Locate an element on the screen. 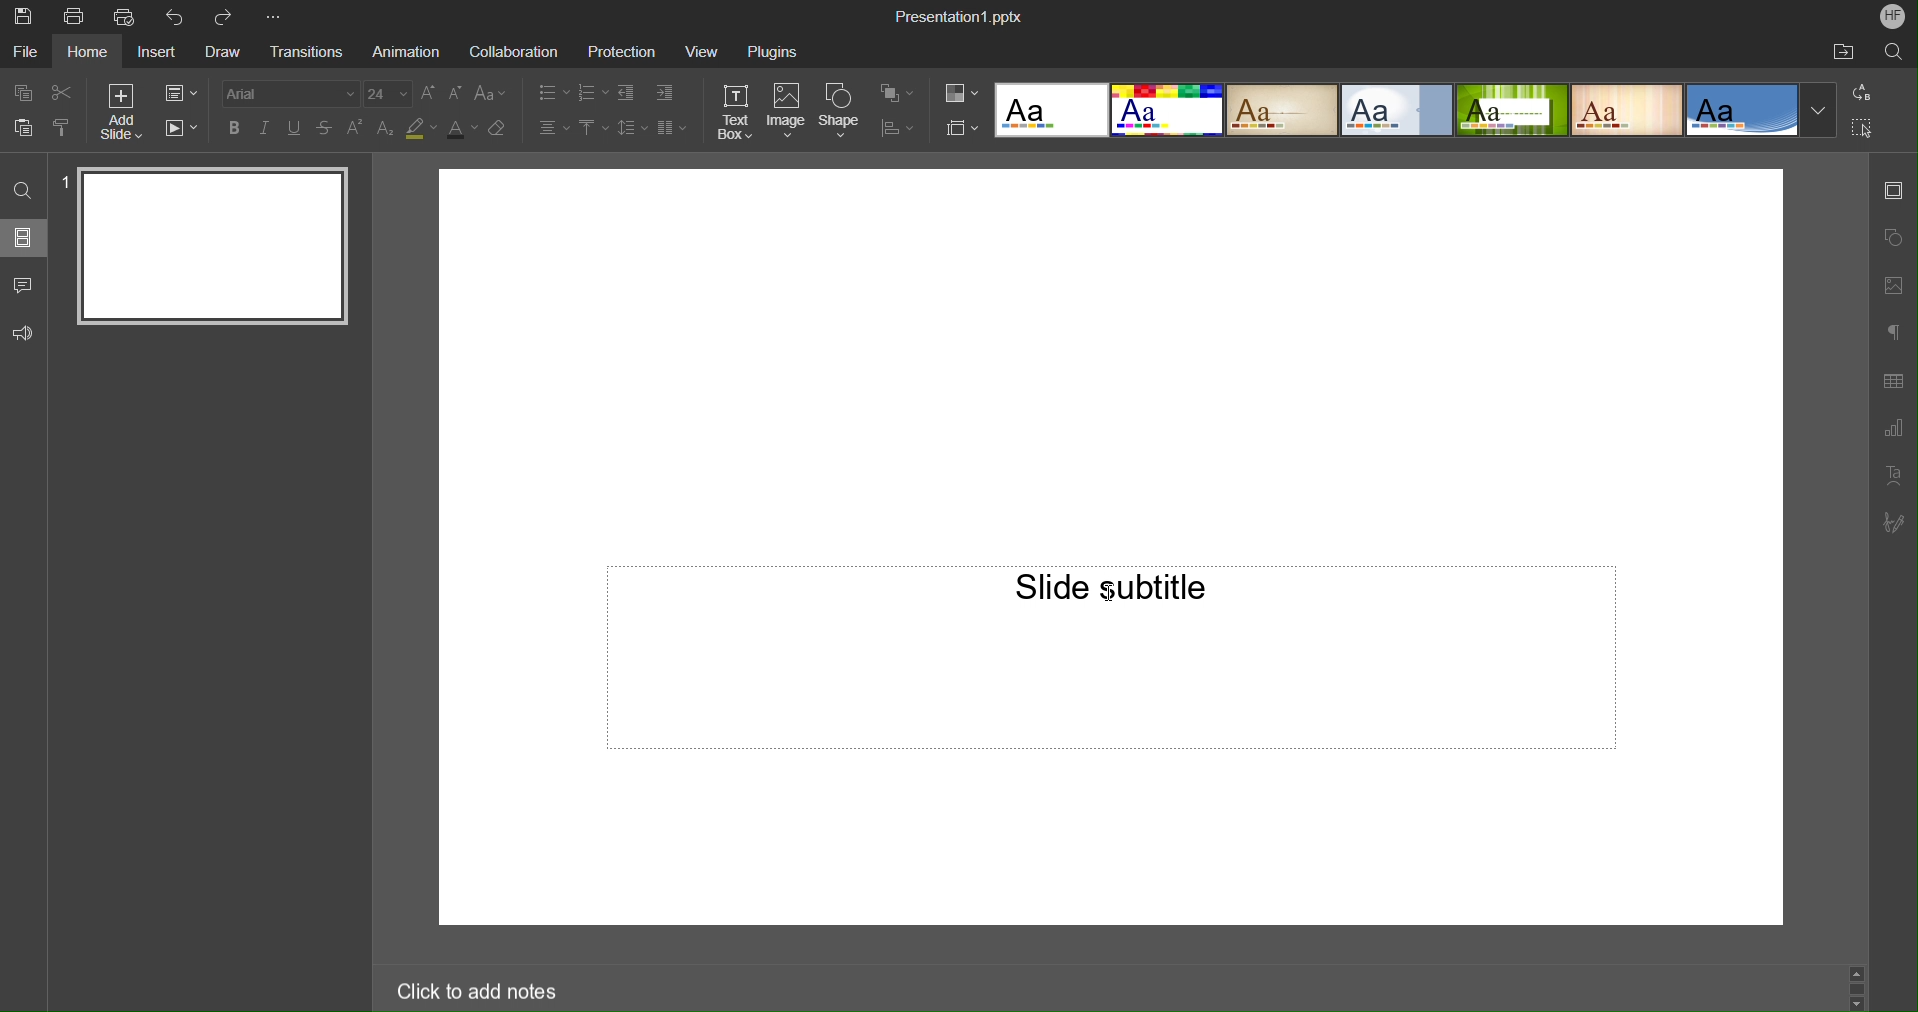 Image resolution: width=1918 pixels, height=1012 pixels. Paragraph Settings is located at coordinates (1892, 333).